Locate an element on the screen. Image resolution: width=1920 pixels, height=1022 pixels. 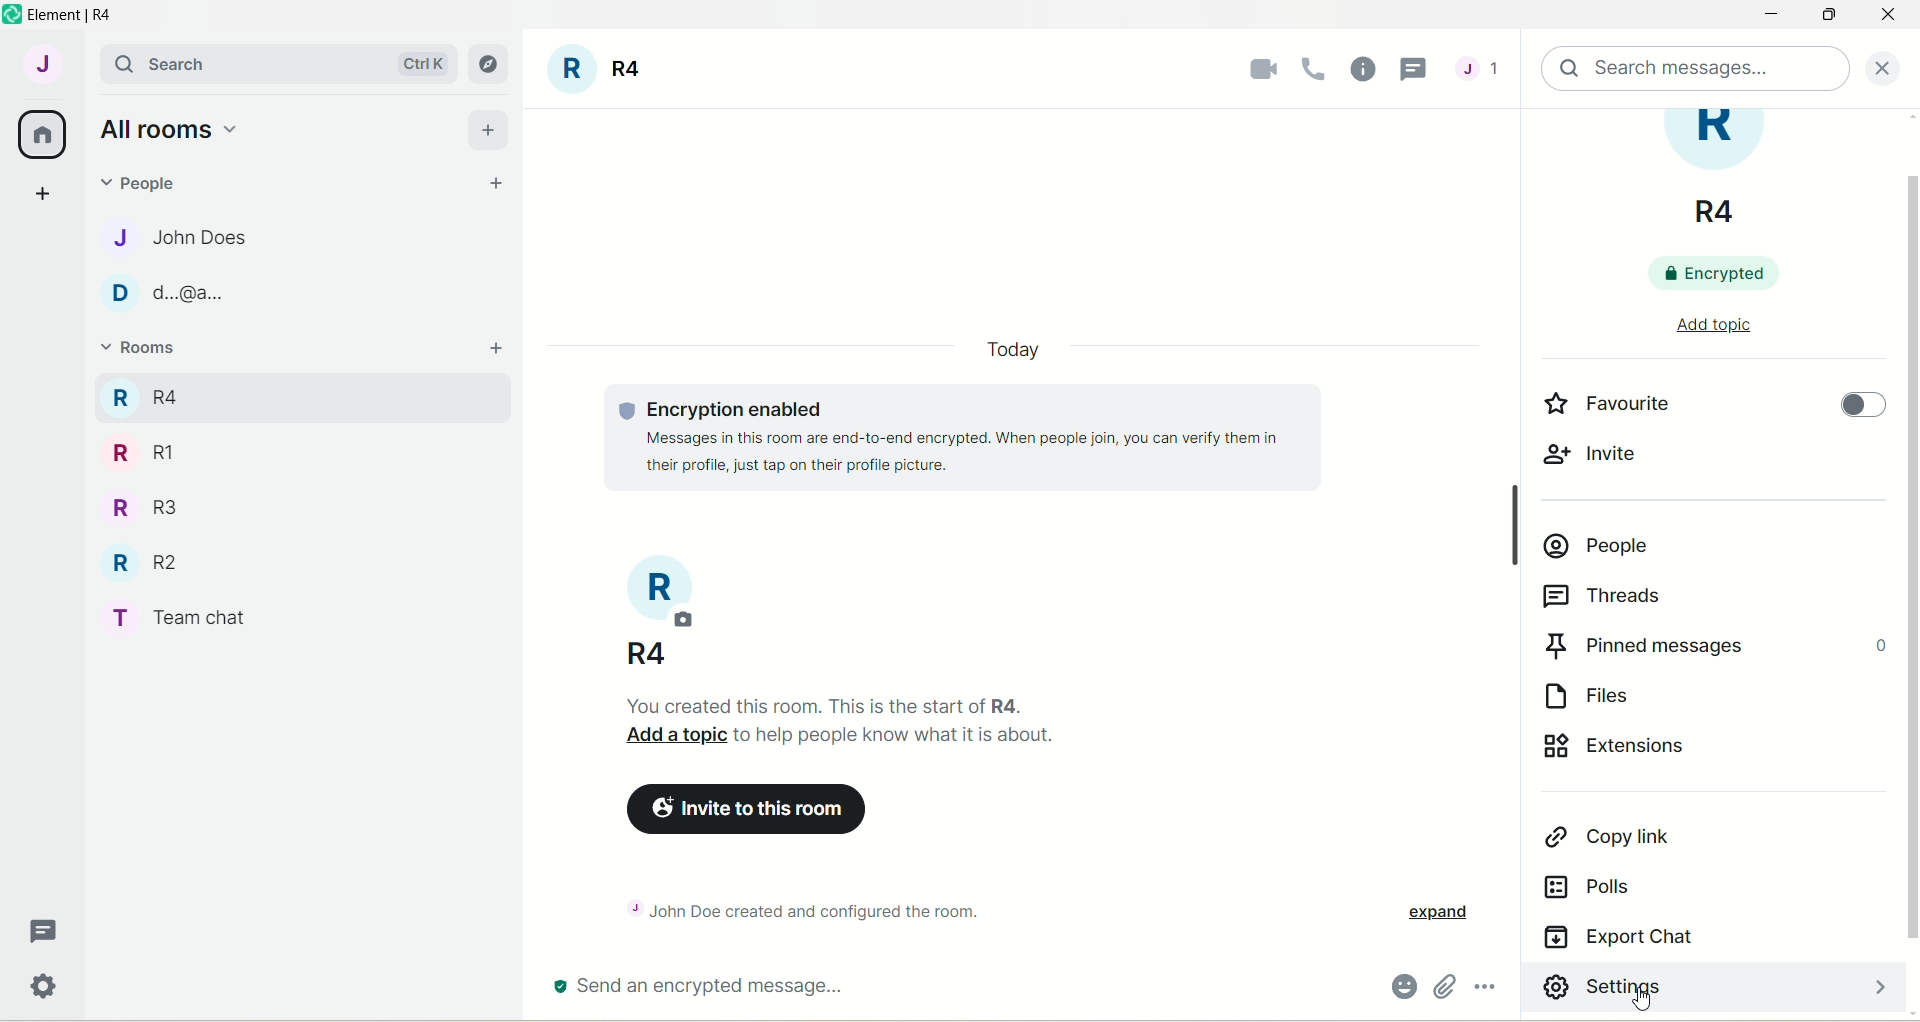
send an encrypted message... is located at coordinates (725, 984).